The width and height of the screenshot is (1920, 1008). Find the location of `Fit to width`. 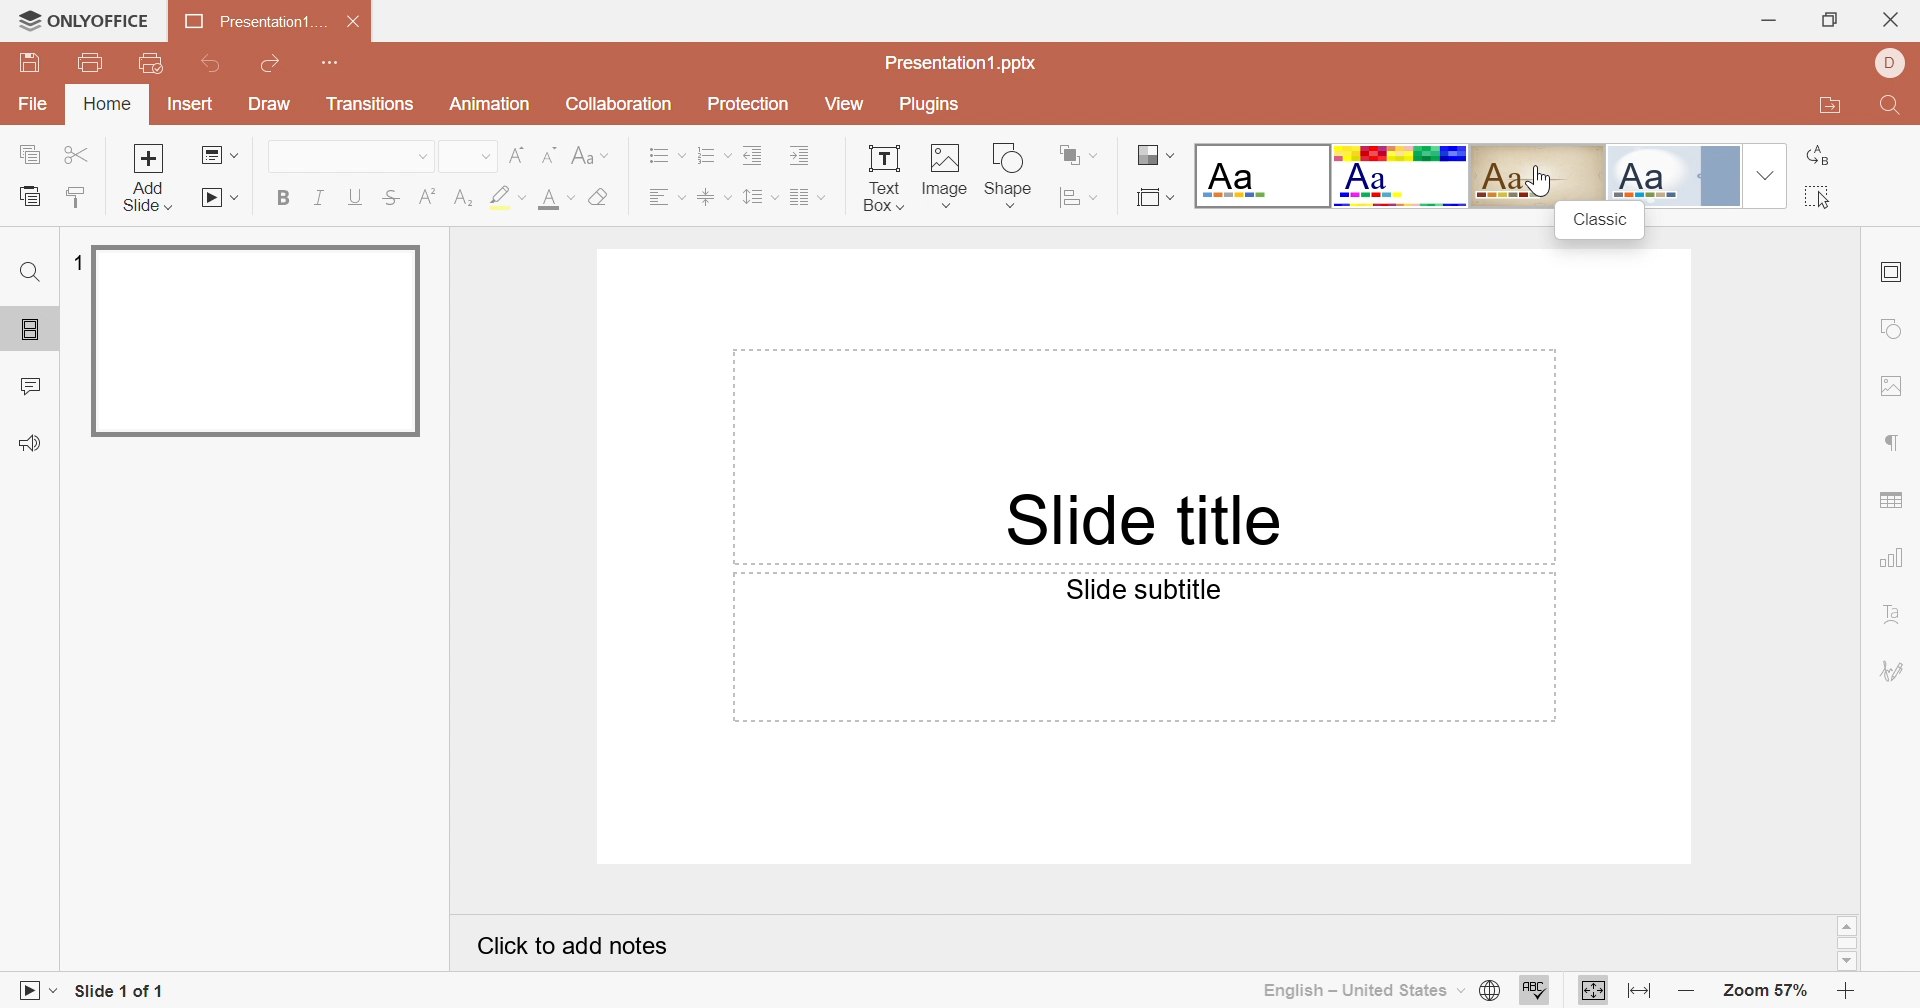

Fit to width is located at coordinates (1643, 991).